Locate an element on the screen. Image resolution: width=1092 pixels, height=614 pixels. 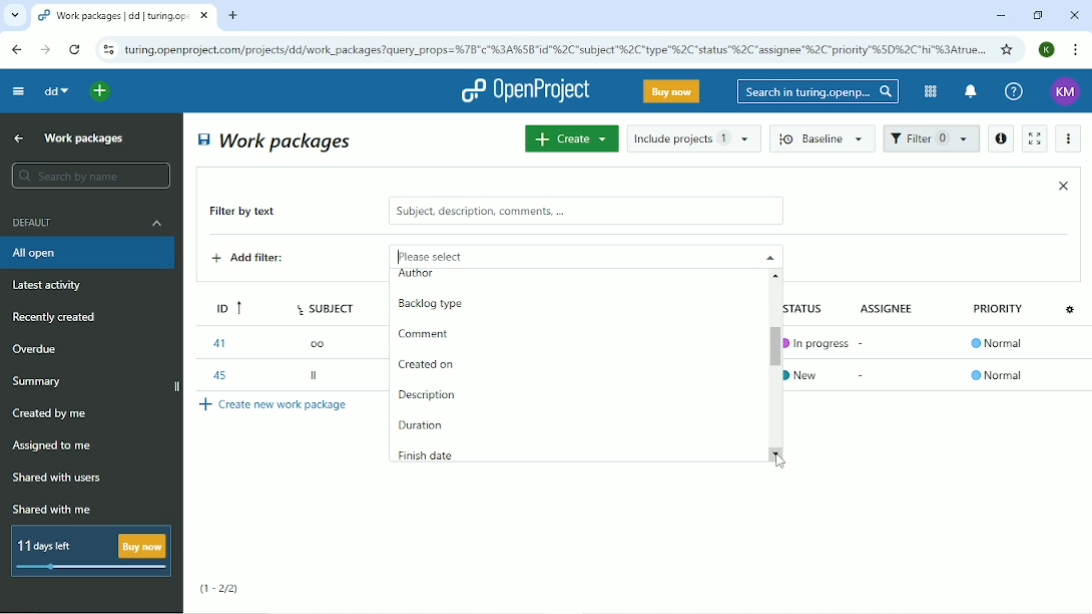
Duration is located at coordinates (423, 425).